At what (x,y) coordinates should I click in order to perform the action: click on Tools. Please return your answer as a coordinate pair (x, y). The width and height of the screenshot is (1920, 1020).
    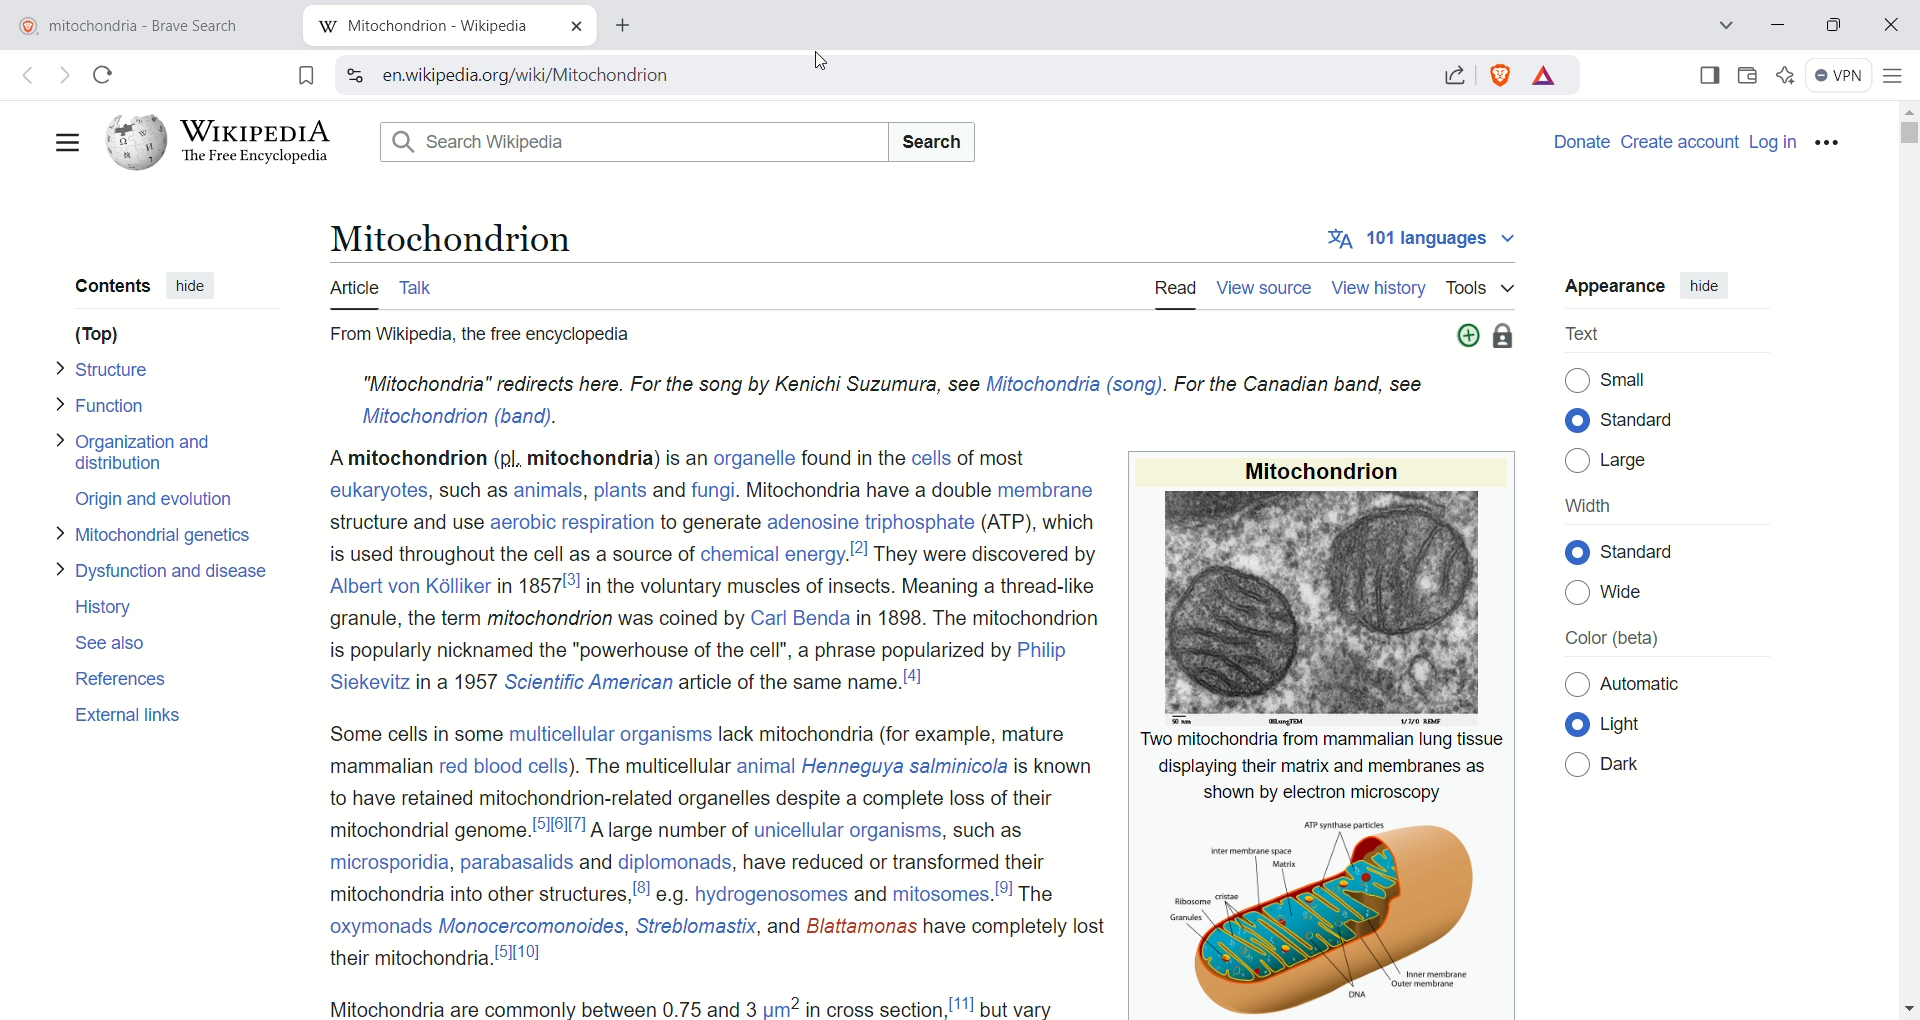
    Looking at the image, I should click on (1488, 287).